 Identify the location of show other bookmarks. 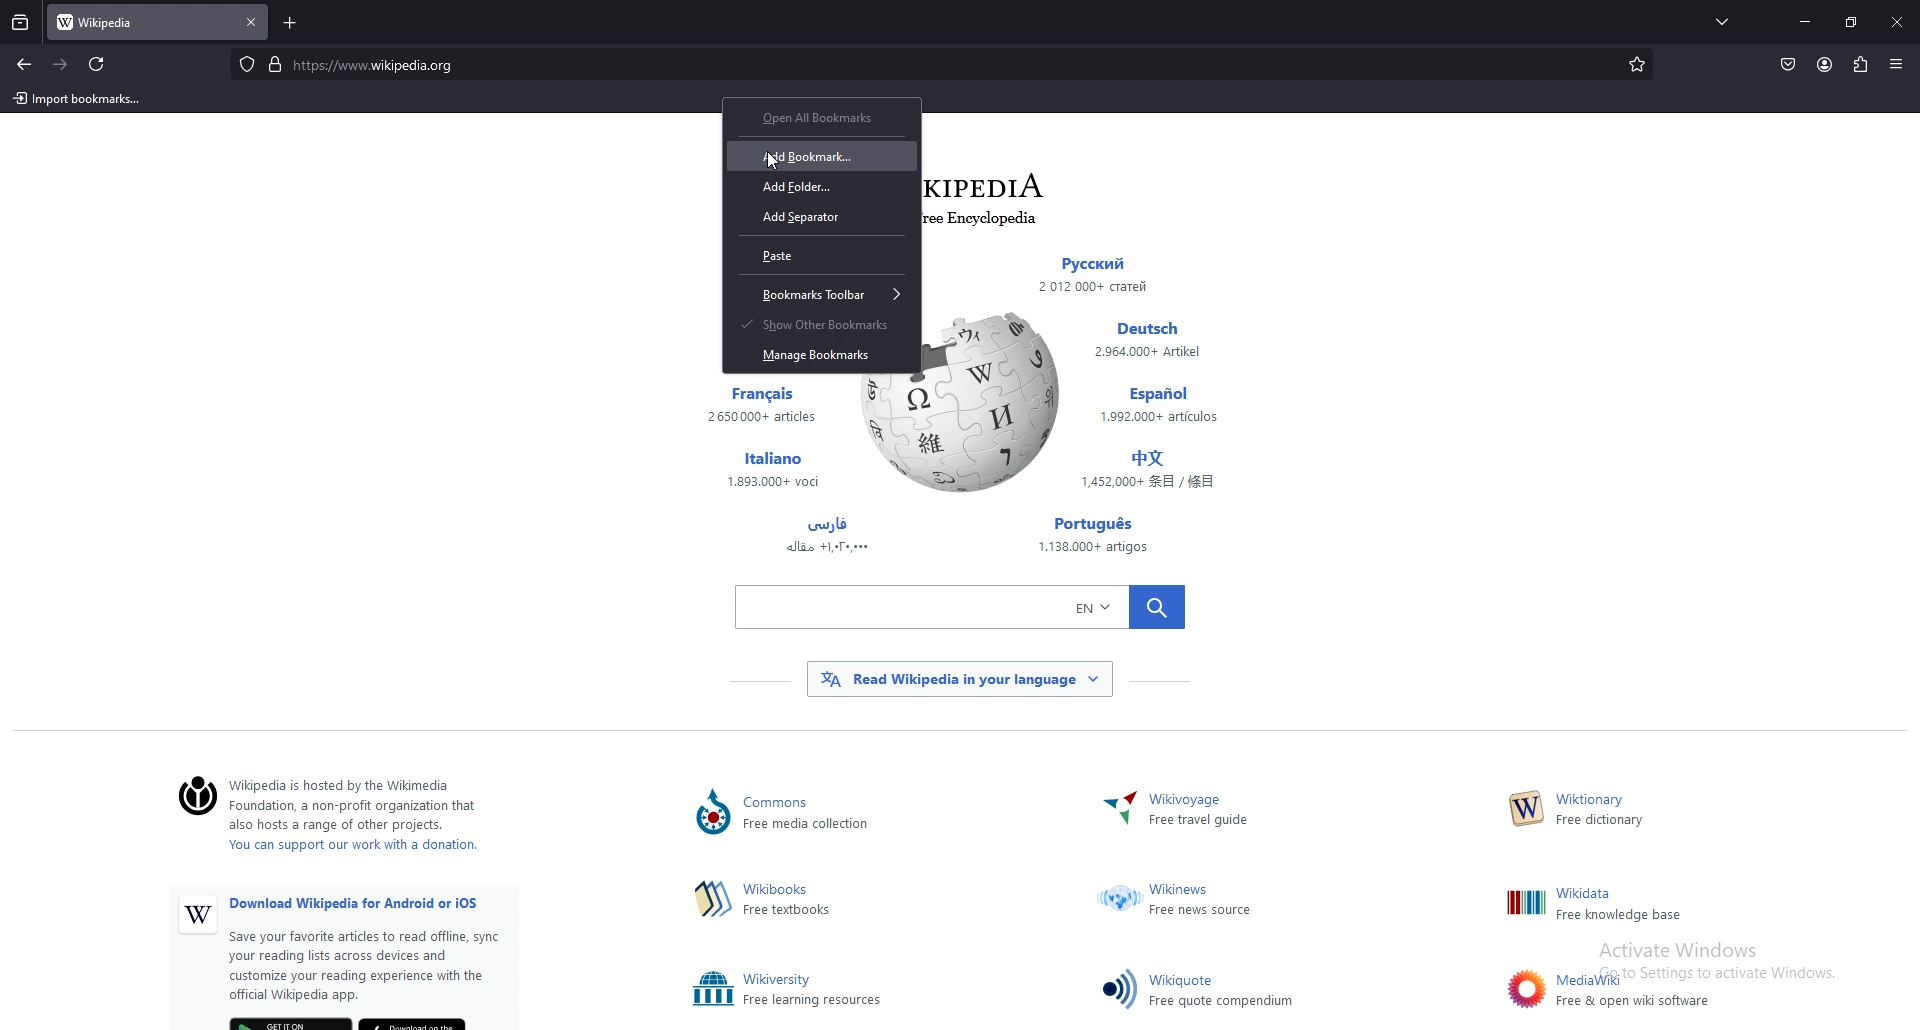
(822, 326).